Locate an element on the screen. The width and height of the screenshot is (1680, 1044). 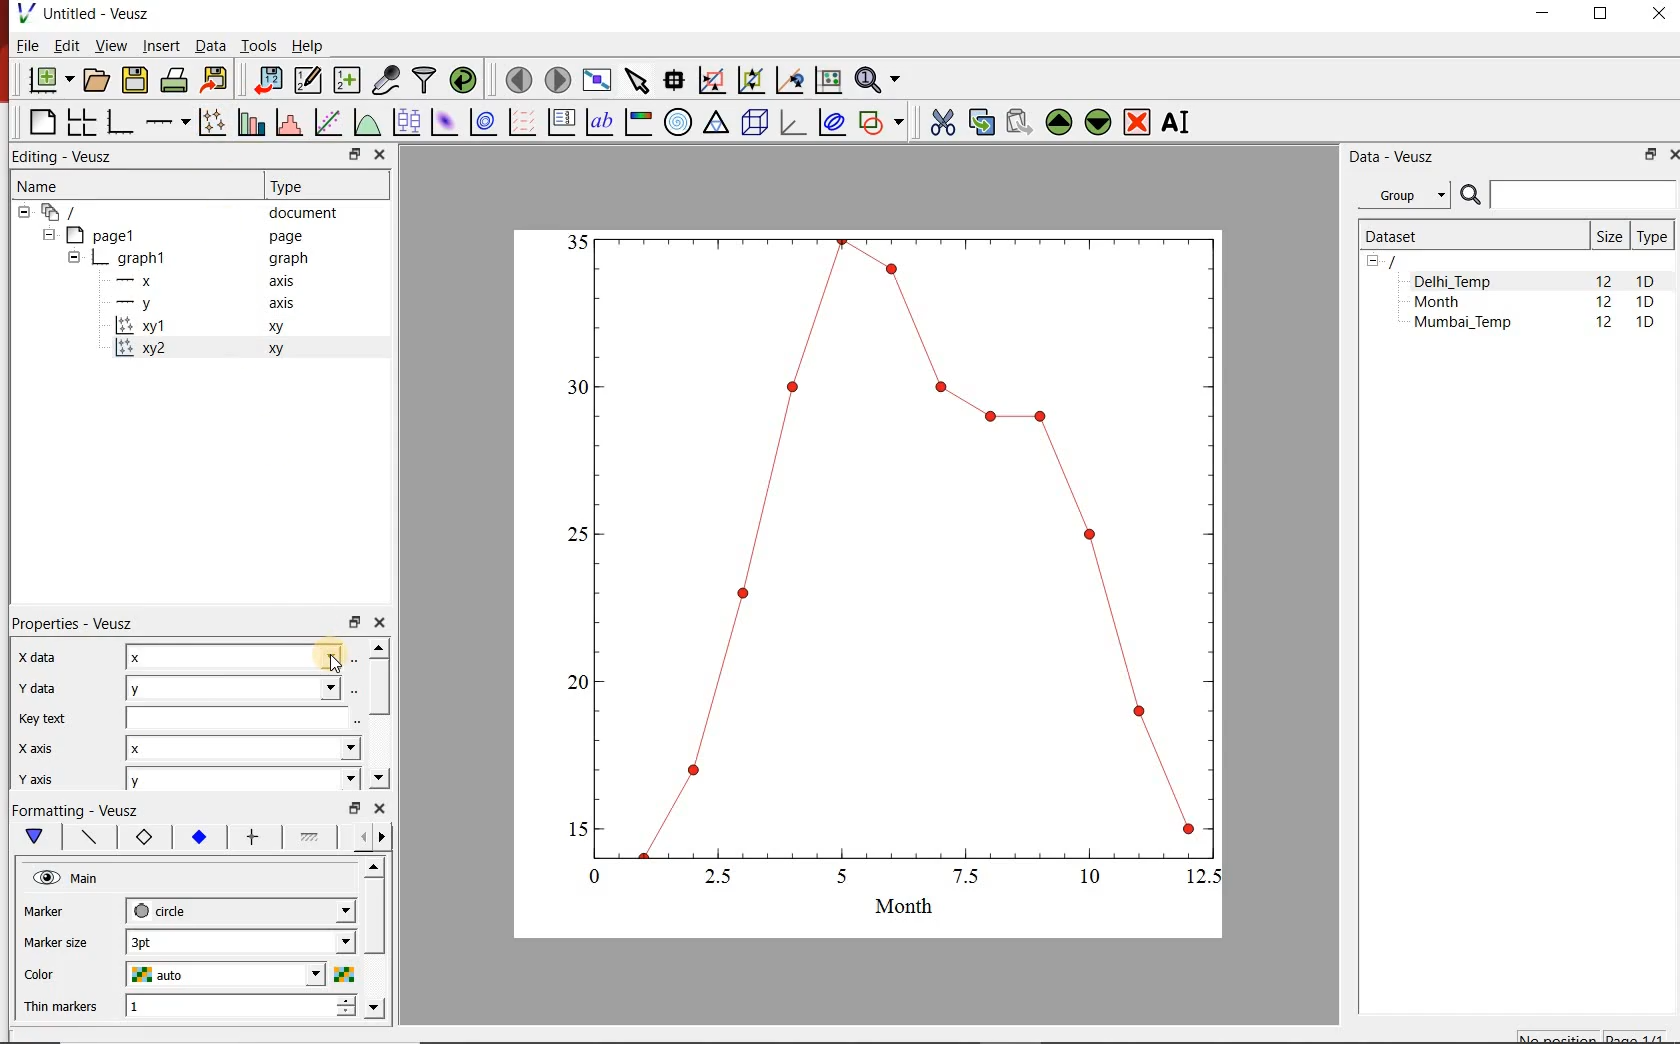
xy2 is located at coordinates (208, 350).